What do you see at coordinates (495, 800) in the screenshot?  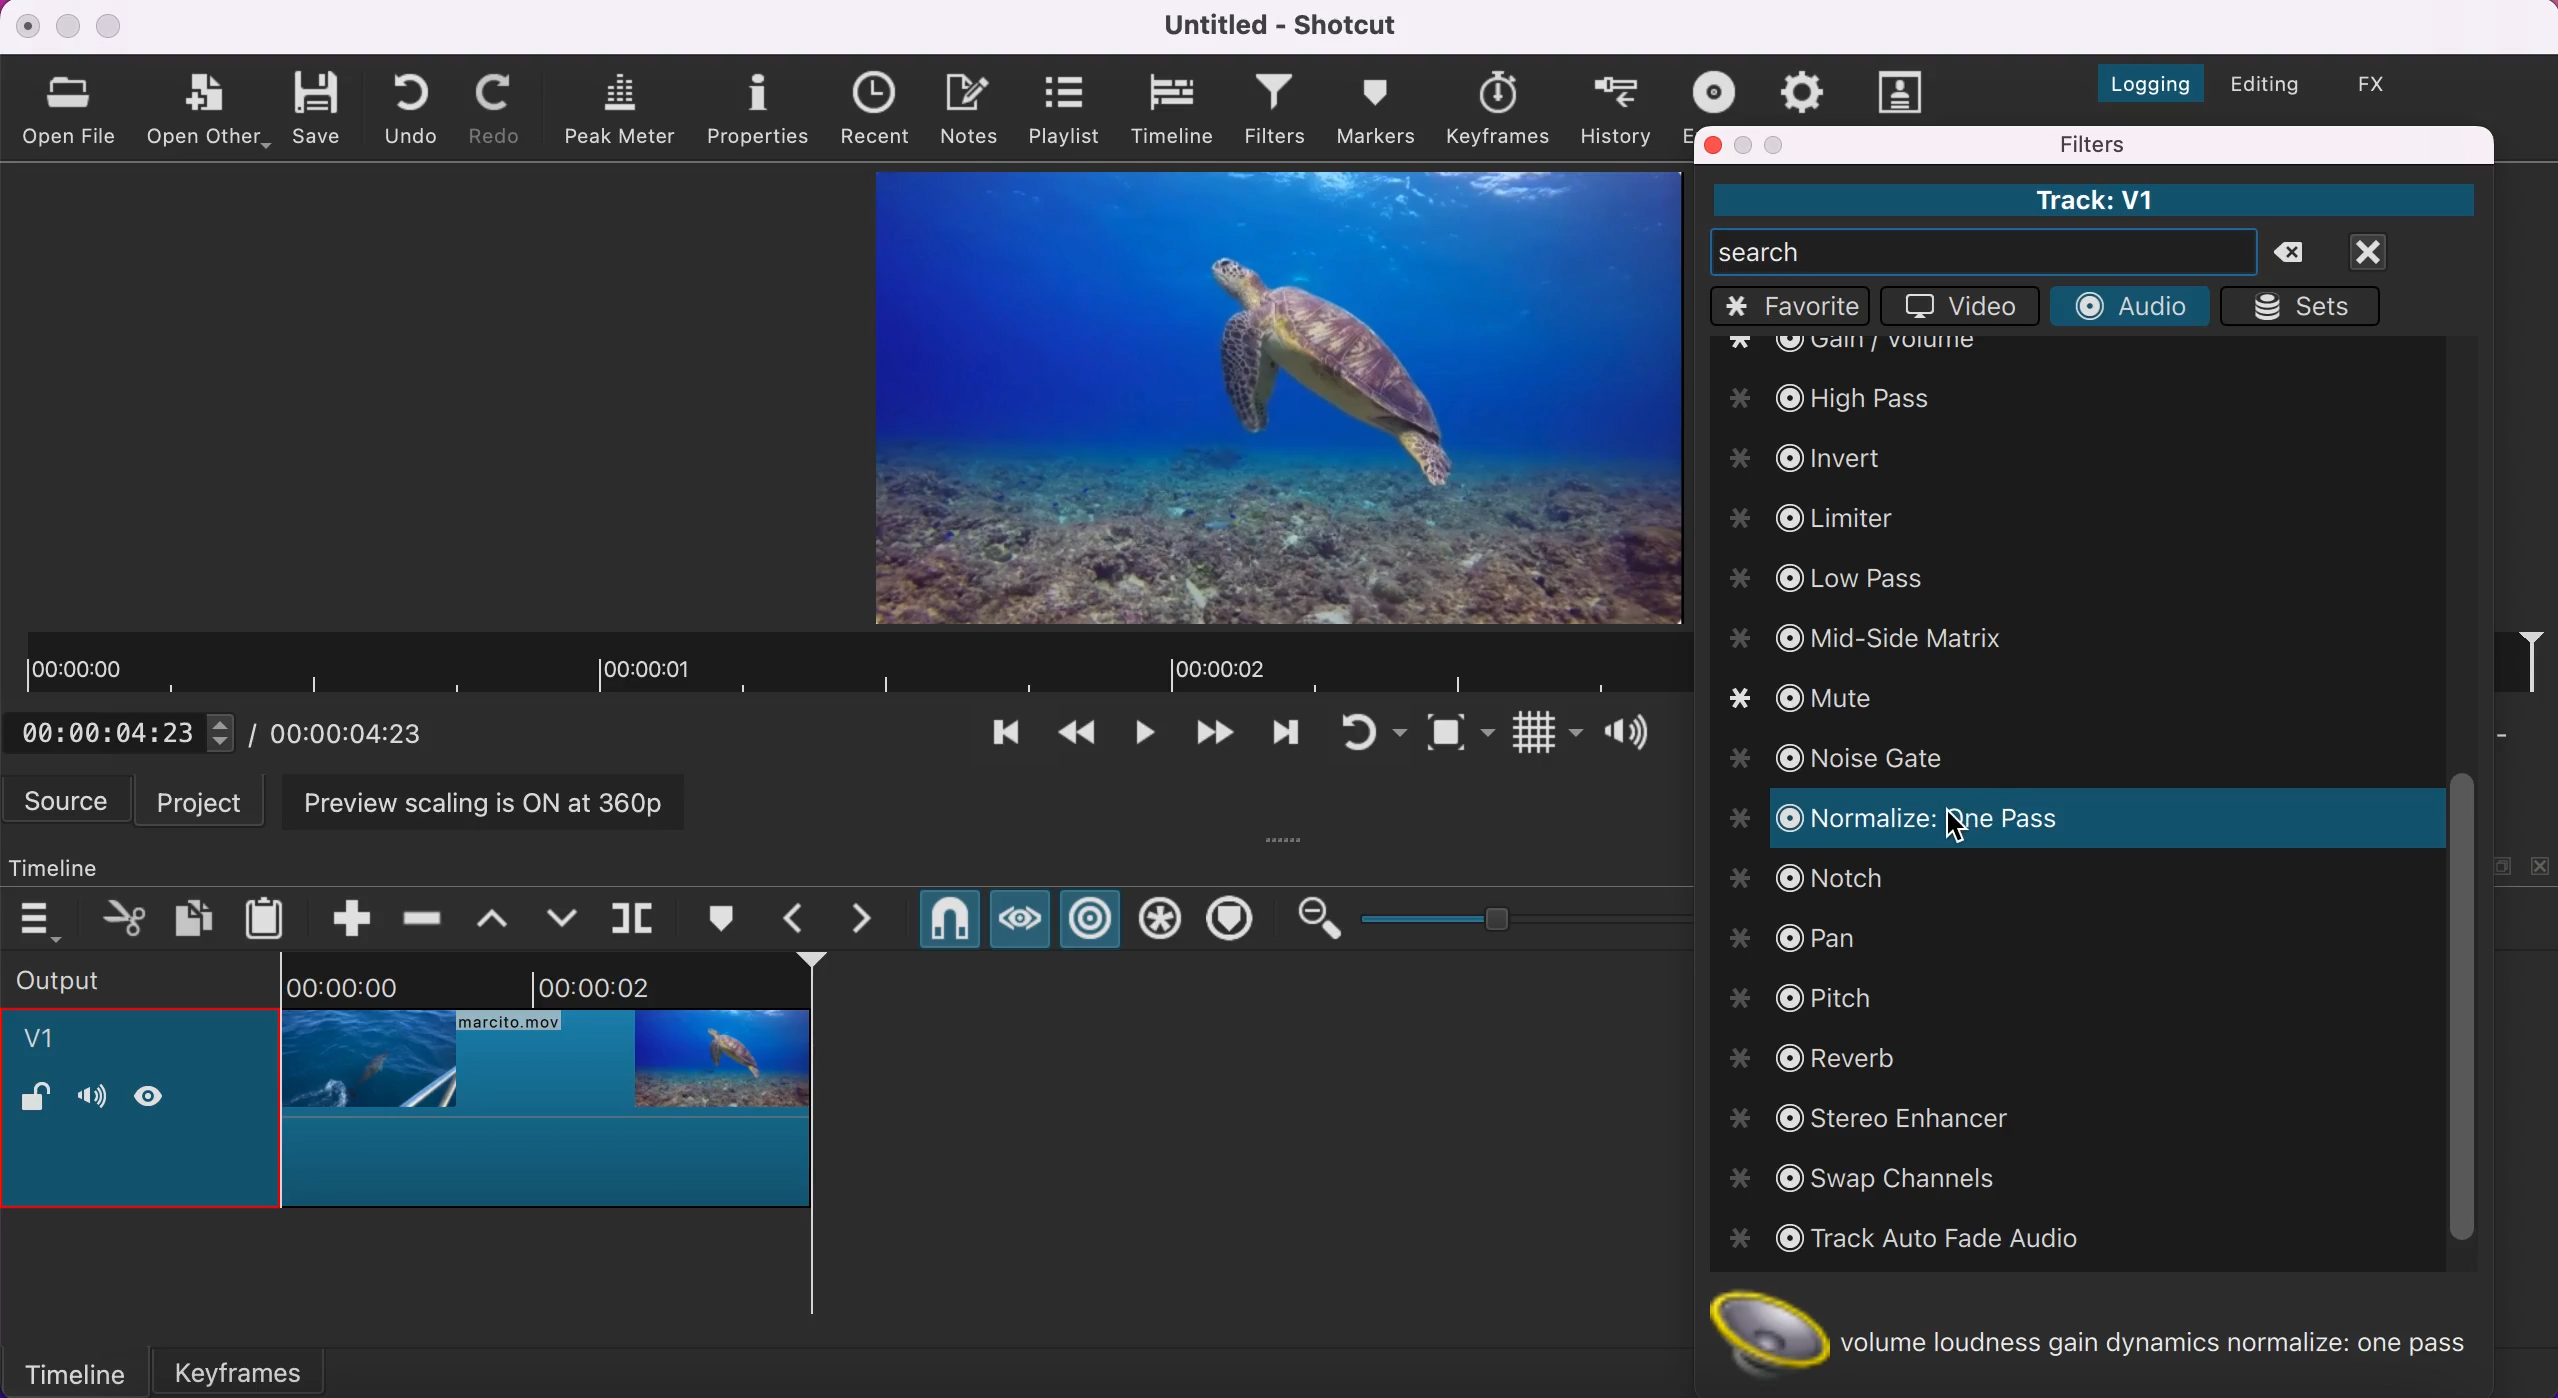 I see `preview scaling is on at 360p` at bounding box center [495, 800].